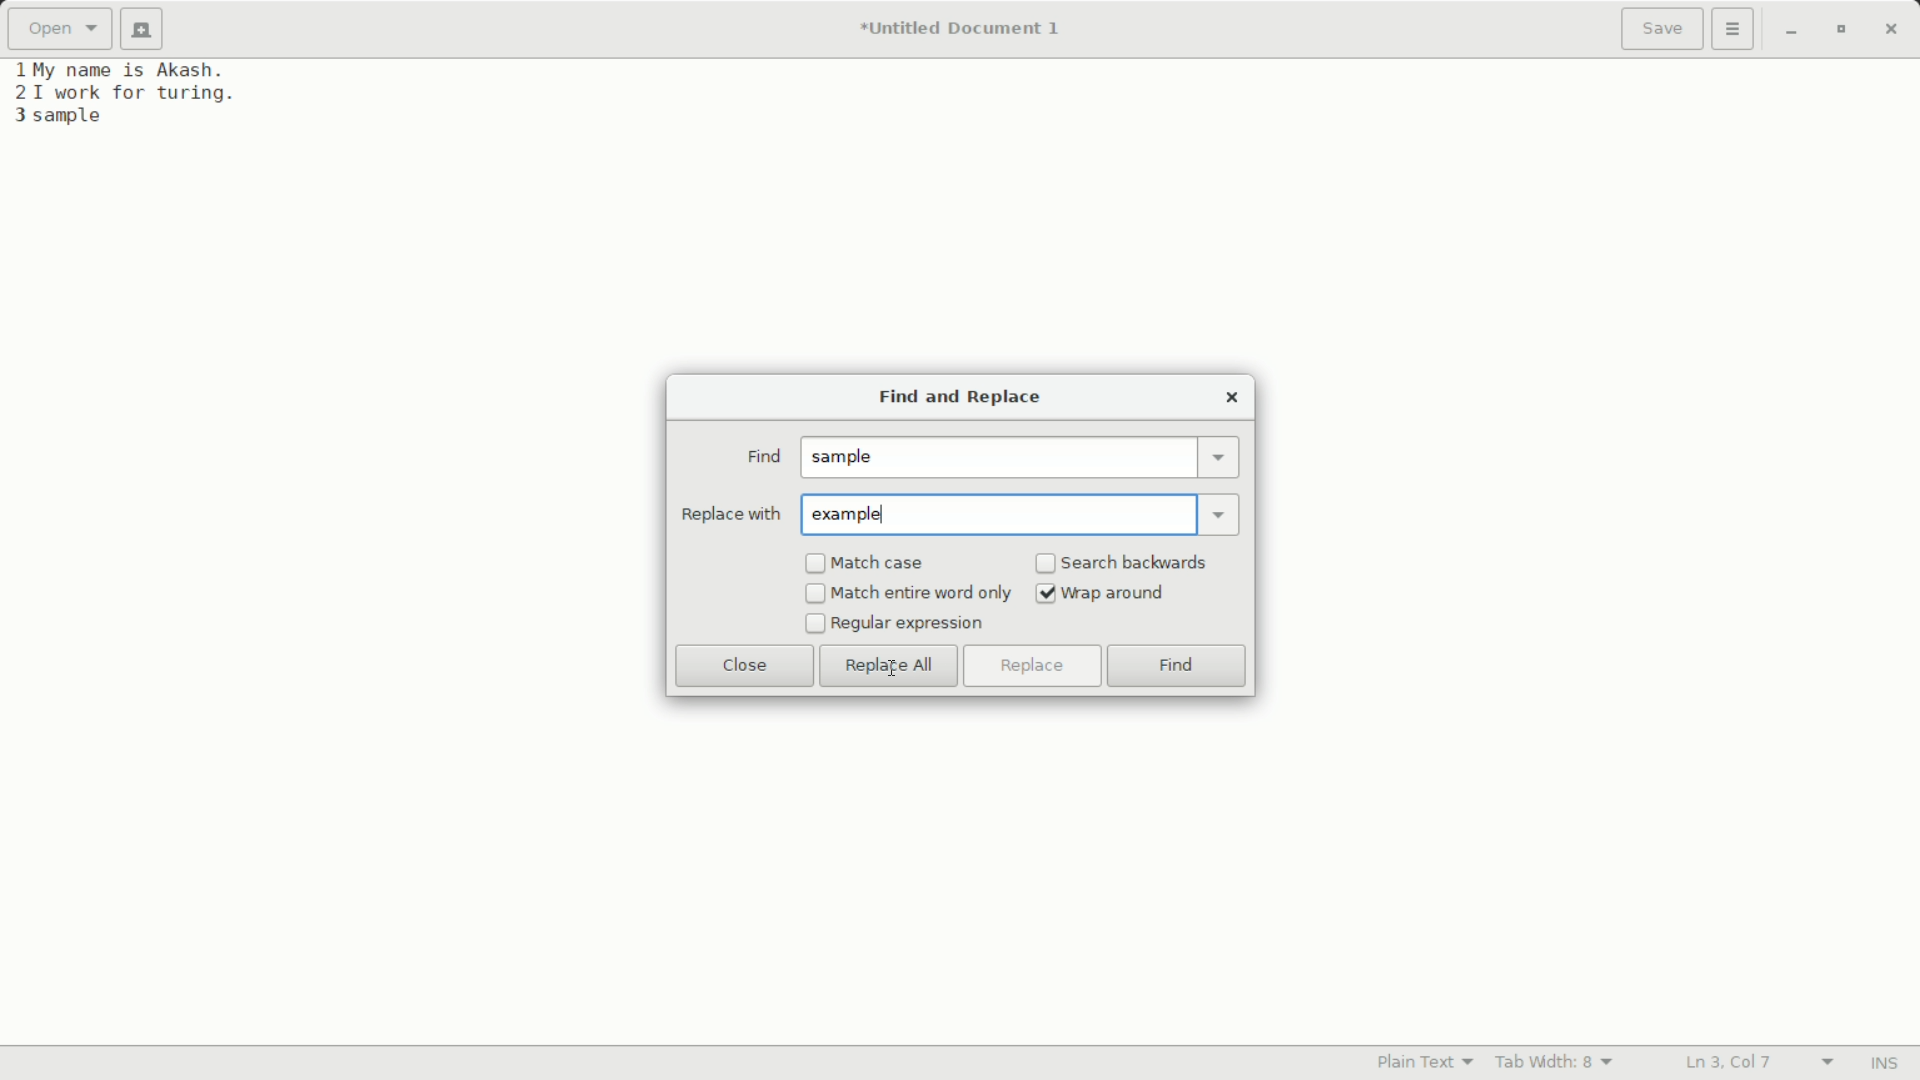 This screenshot has width=1920, height=1080. What do you see at coordinates (881, 564) in the screenshot?
I see `match case` at bounding box center [881, 564].